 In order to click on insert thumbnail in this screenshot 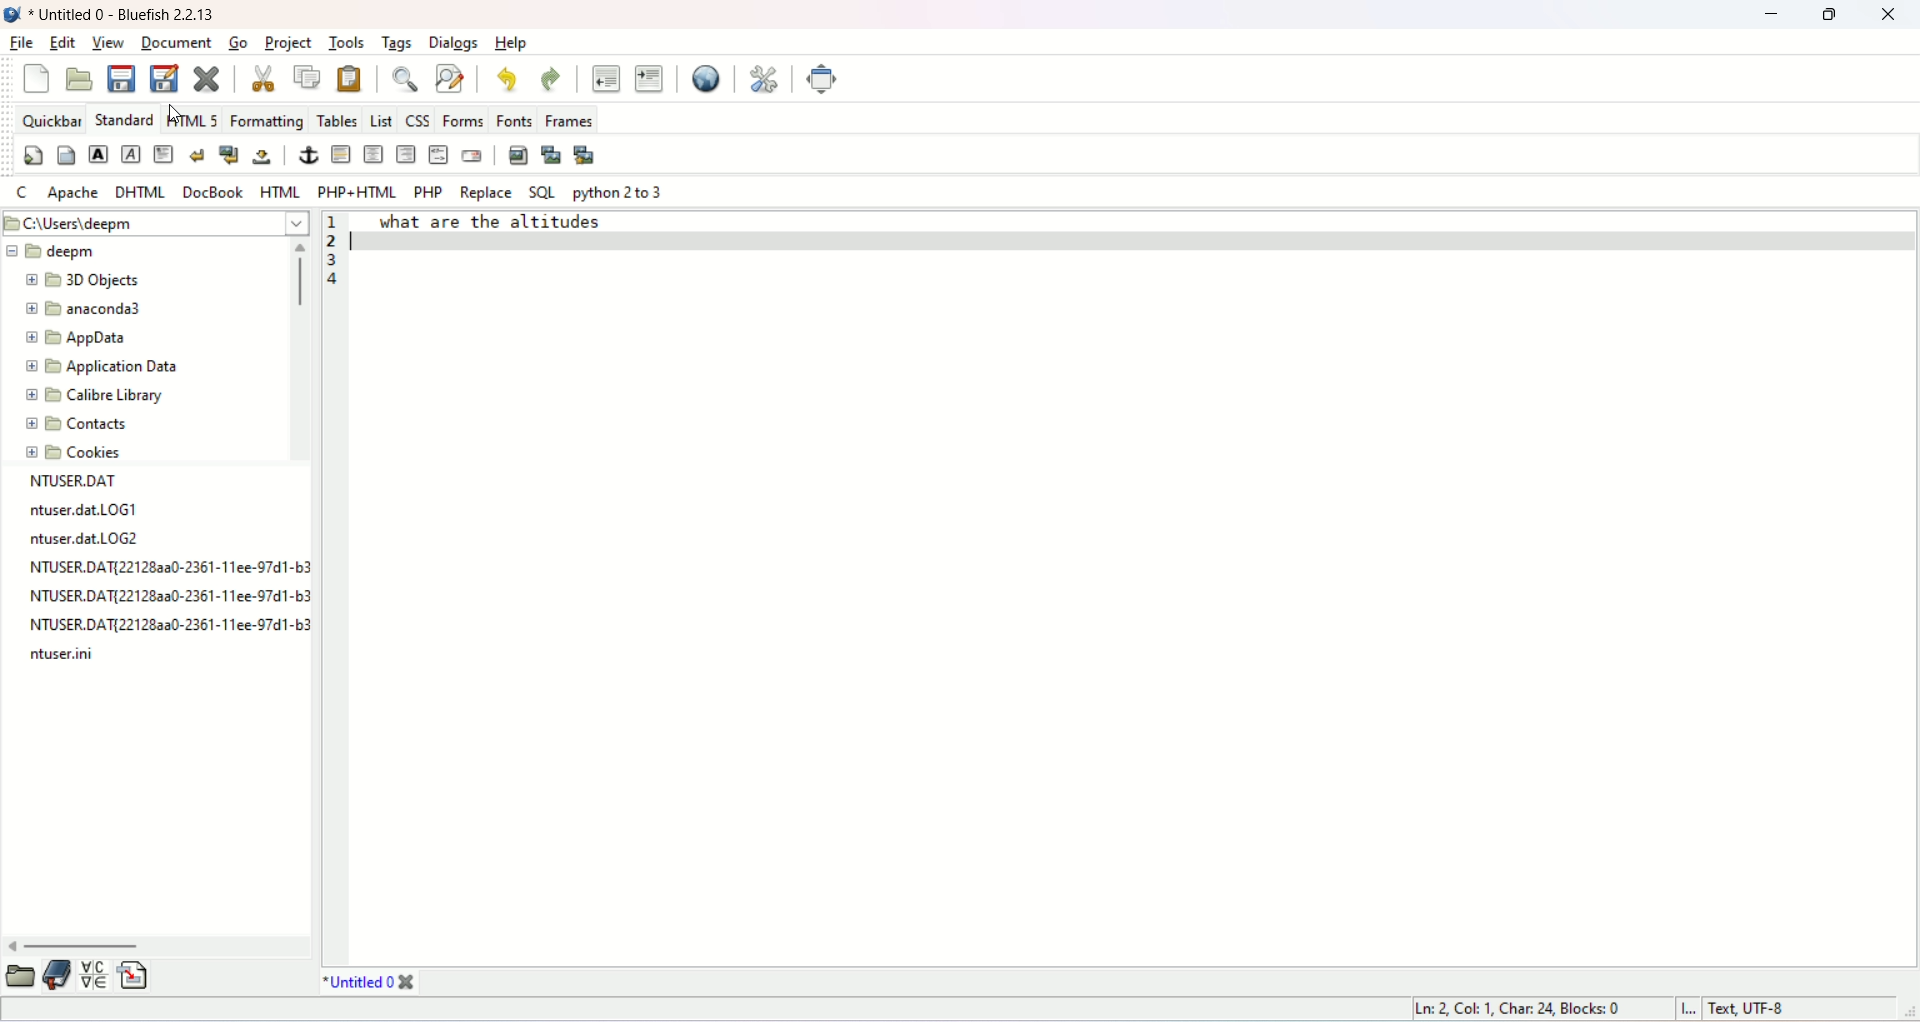, I will do `click(552, 155)`.